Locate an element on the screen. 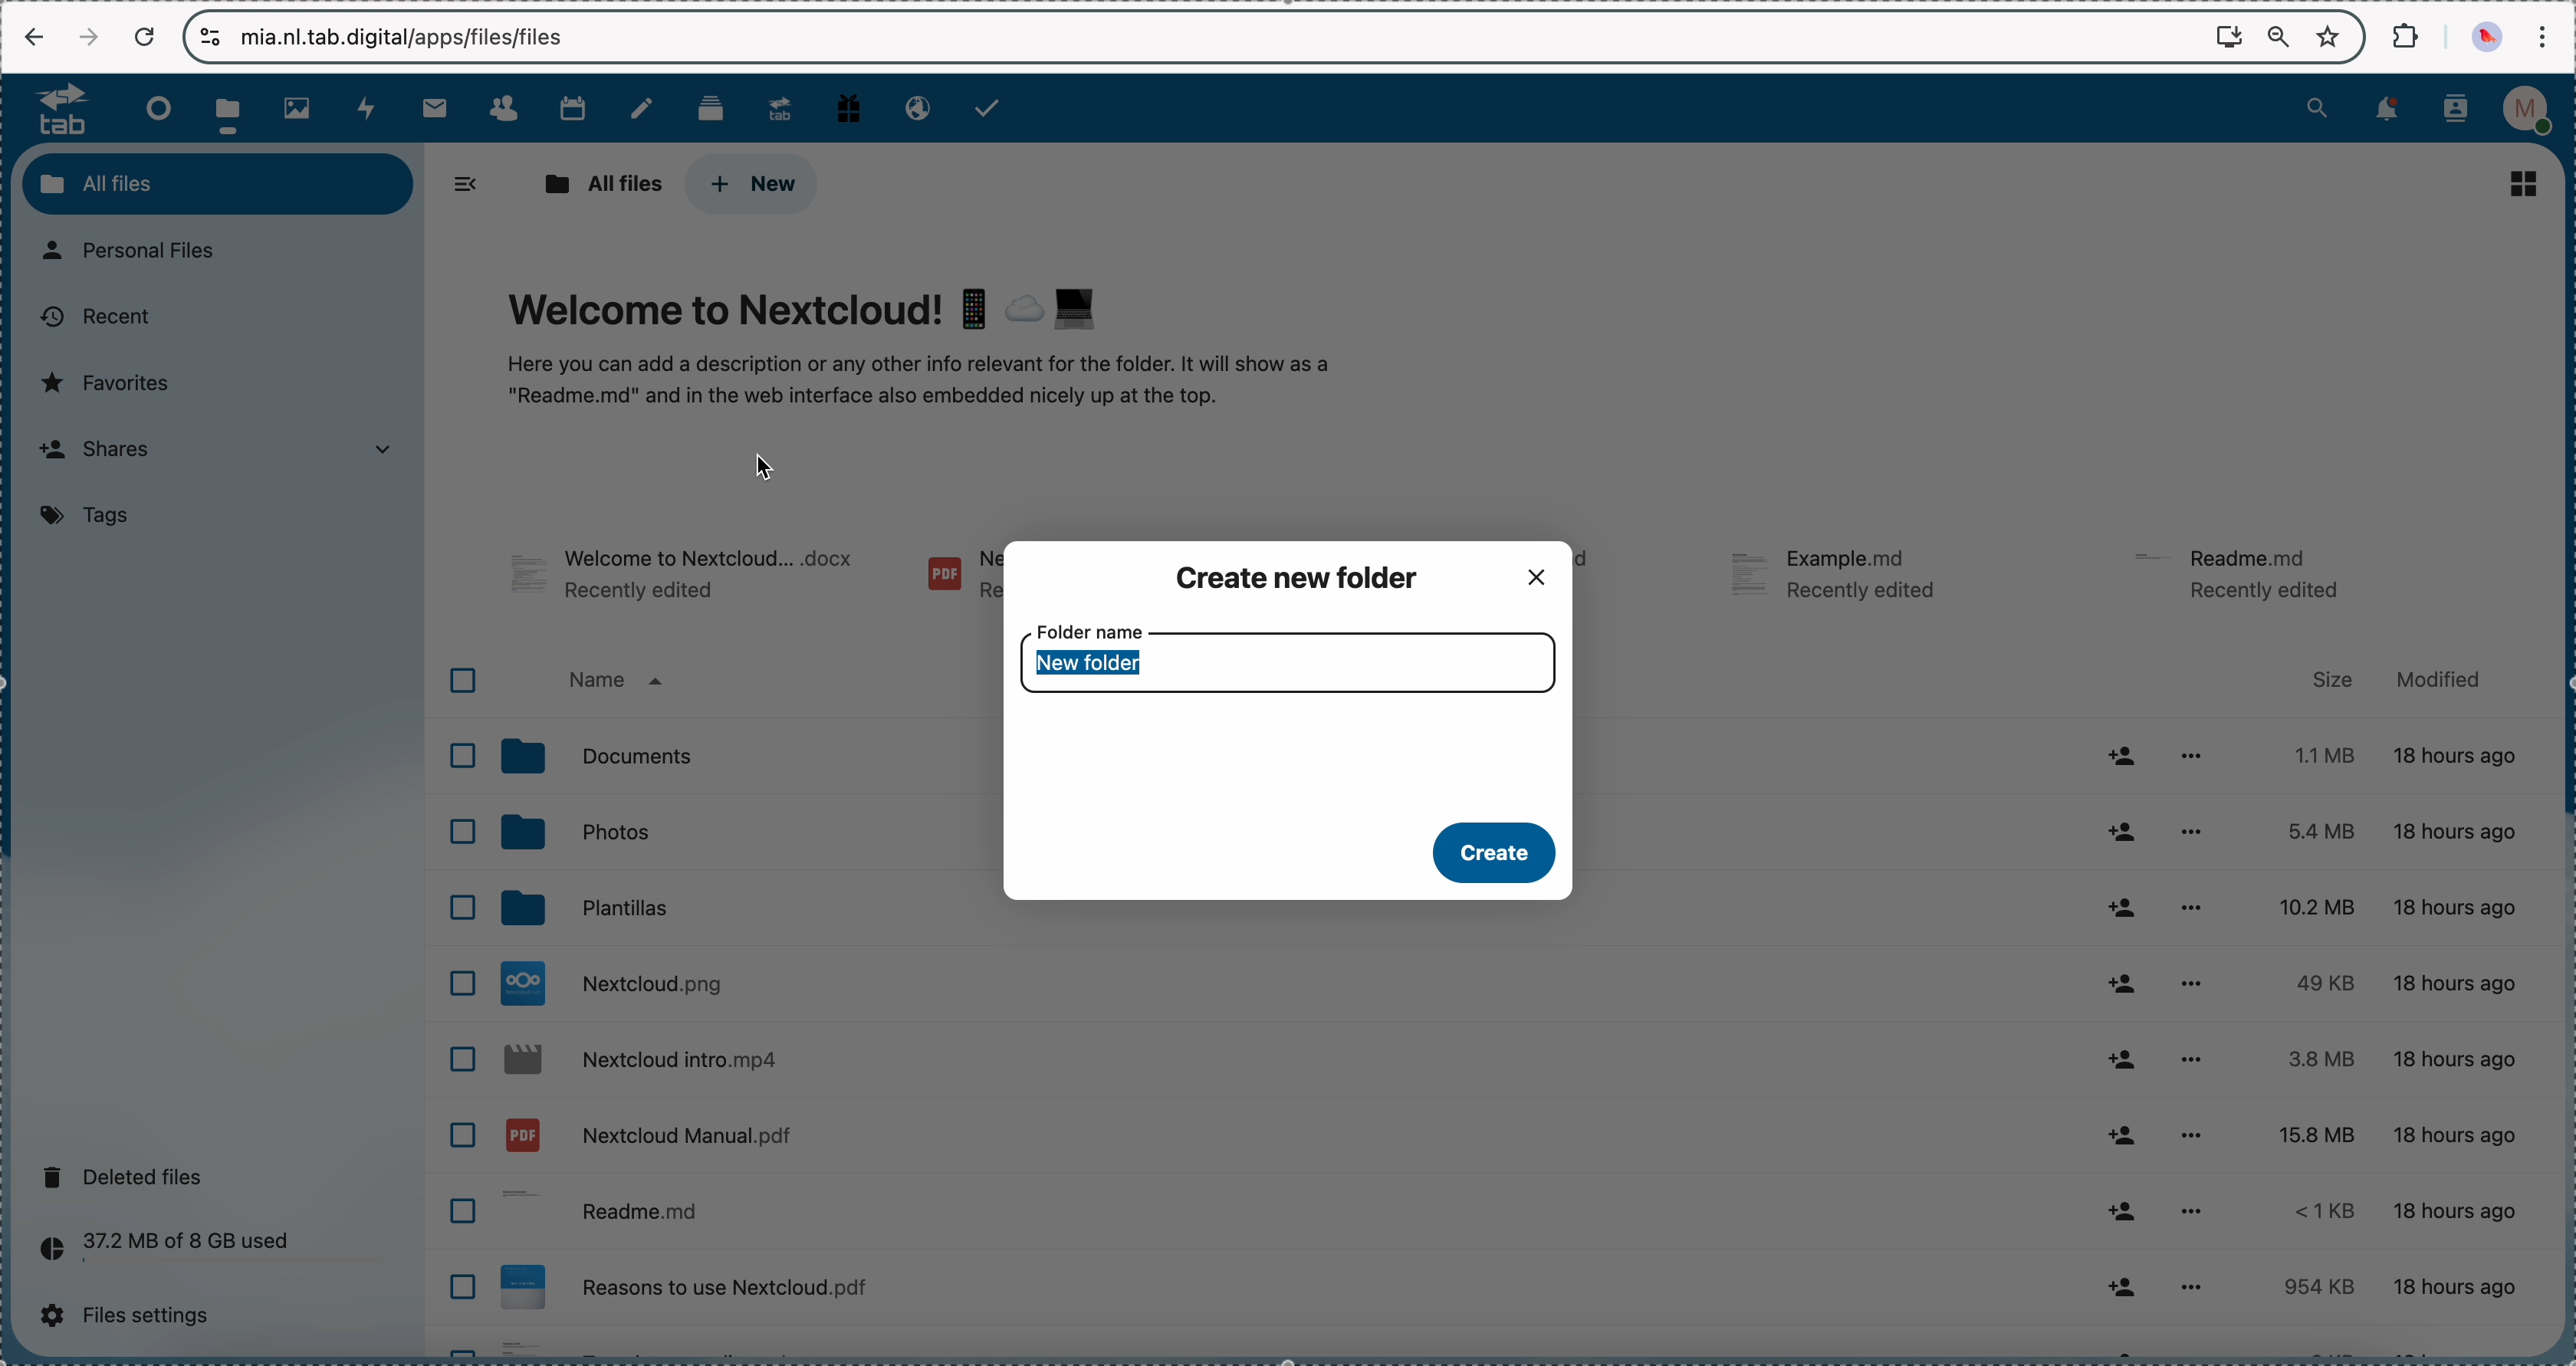  photos is located at coordinates (741, 836).